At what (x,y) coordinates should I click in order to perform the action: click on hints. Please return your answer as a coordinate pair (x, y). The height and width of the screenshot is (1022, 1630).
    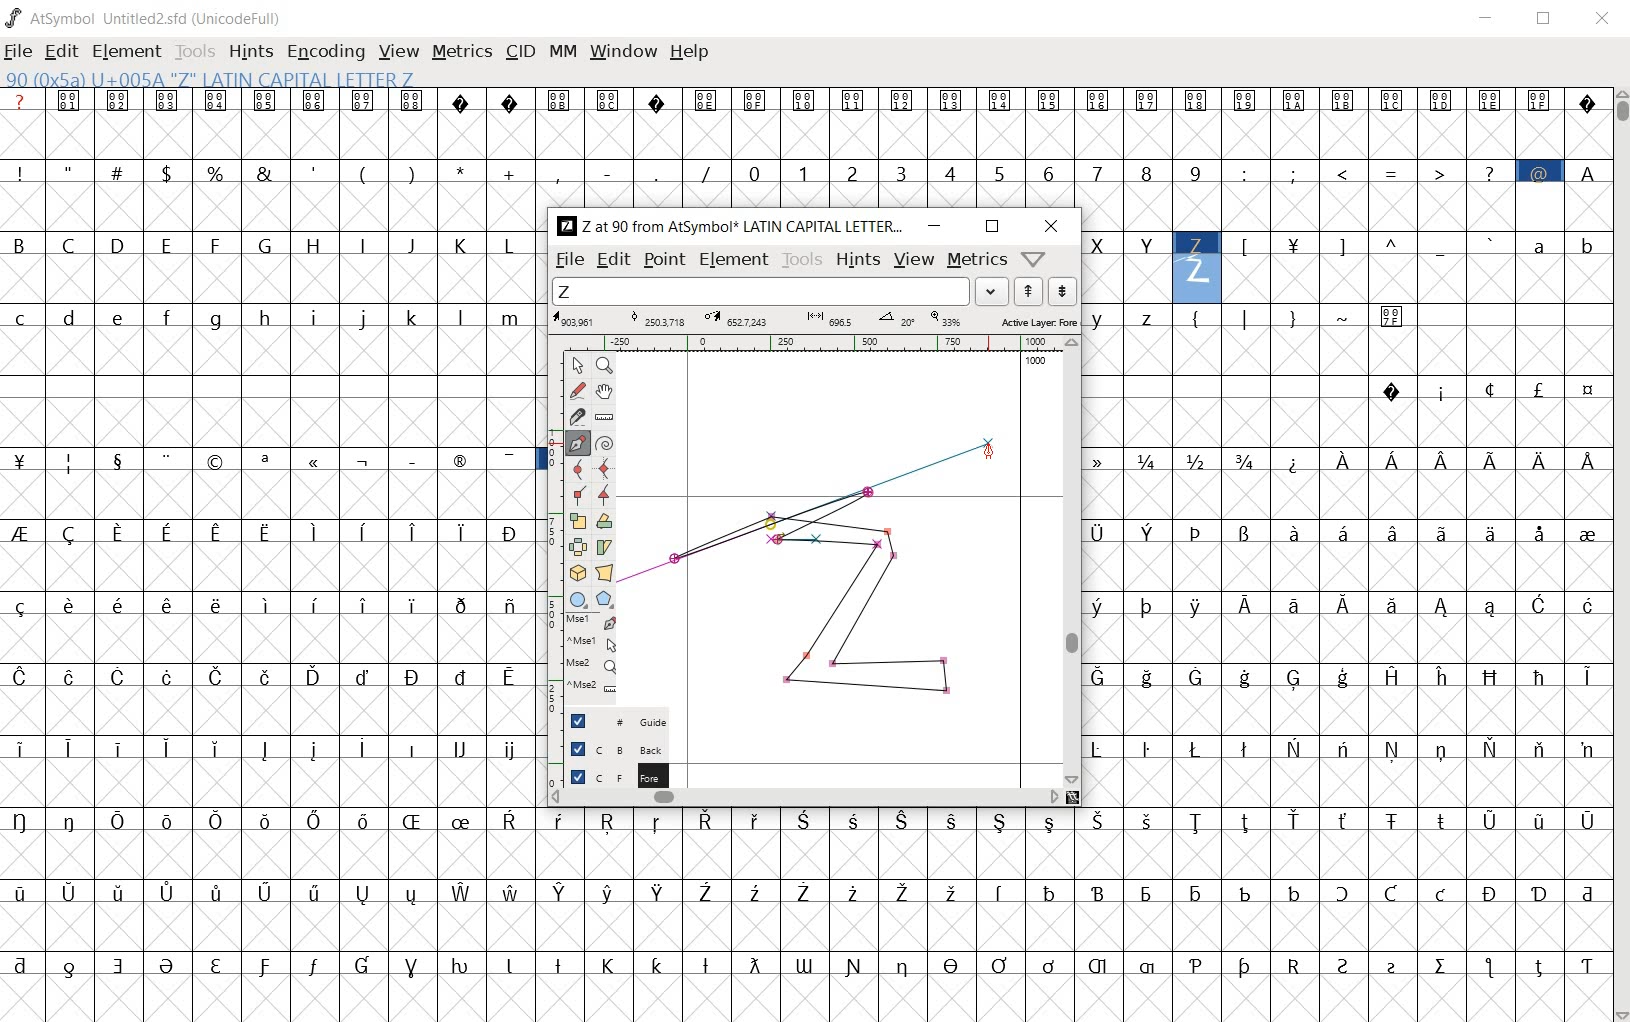
    Looking at the image, I should click on (857, 261).